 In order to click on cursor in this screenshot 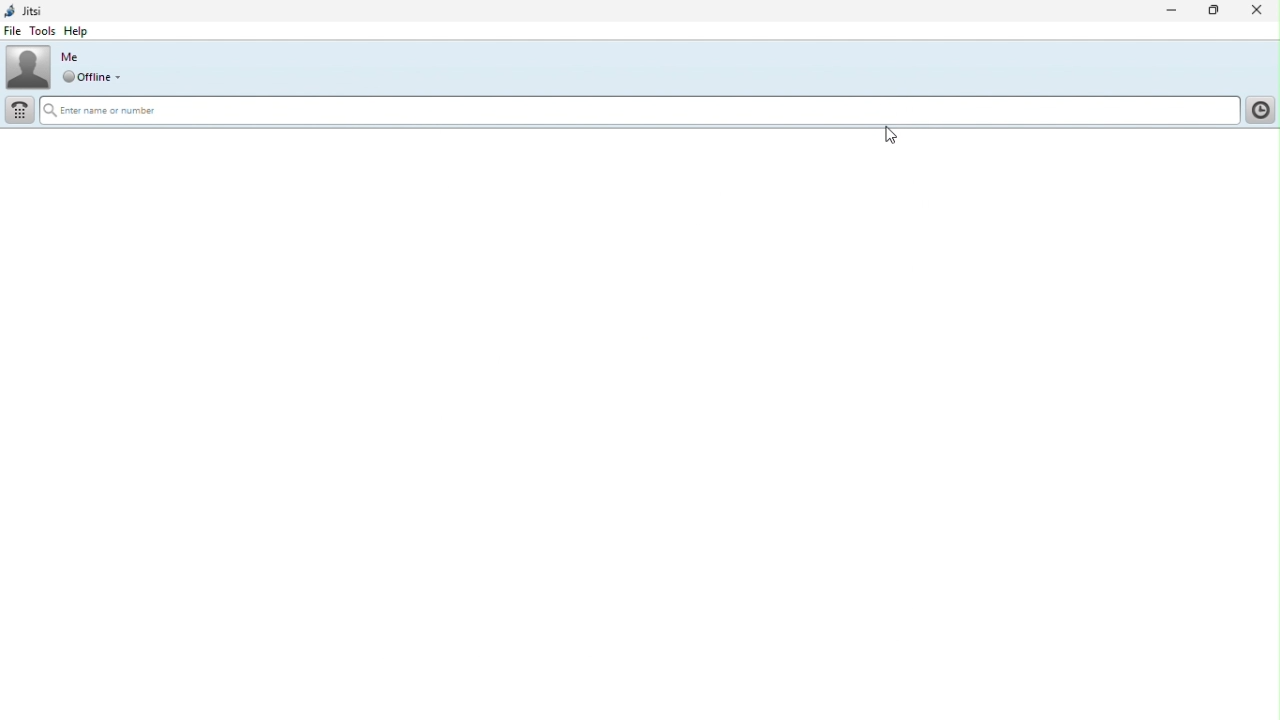, I will do `click(896, 135)`.